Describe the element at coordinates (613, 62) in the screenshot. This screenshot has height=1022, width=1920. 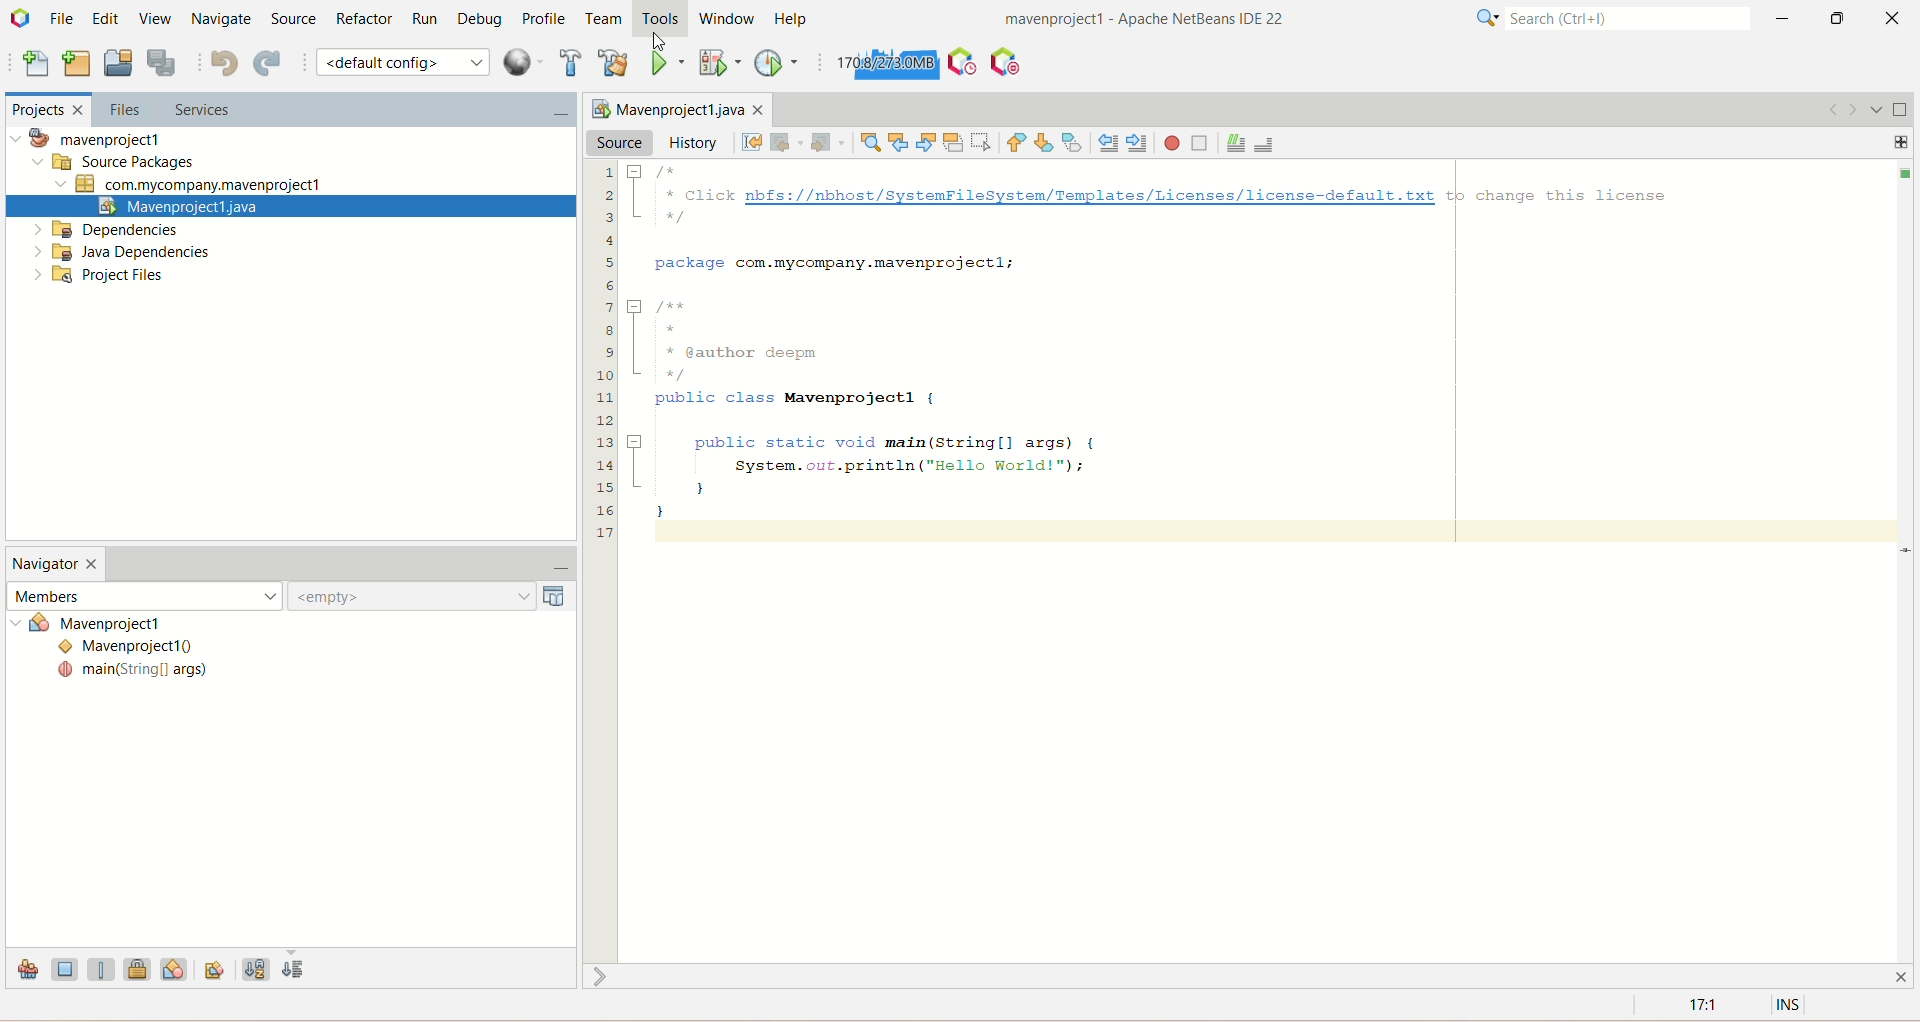
I see `clean and build project` at that location.